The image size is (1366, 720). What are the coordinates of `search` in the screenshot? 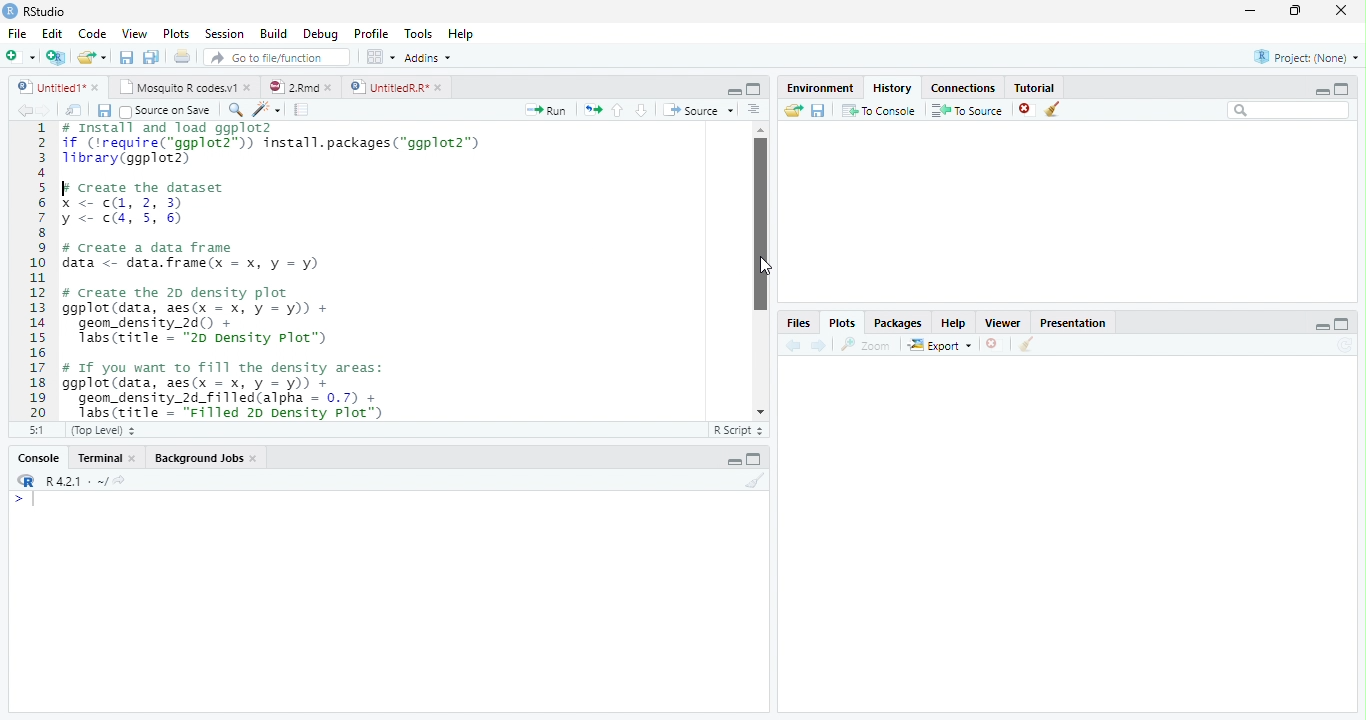 It's located at (232, 109).